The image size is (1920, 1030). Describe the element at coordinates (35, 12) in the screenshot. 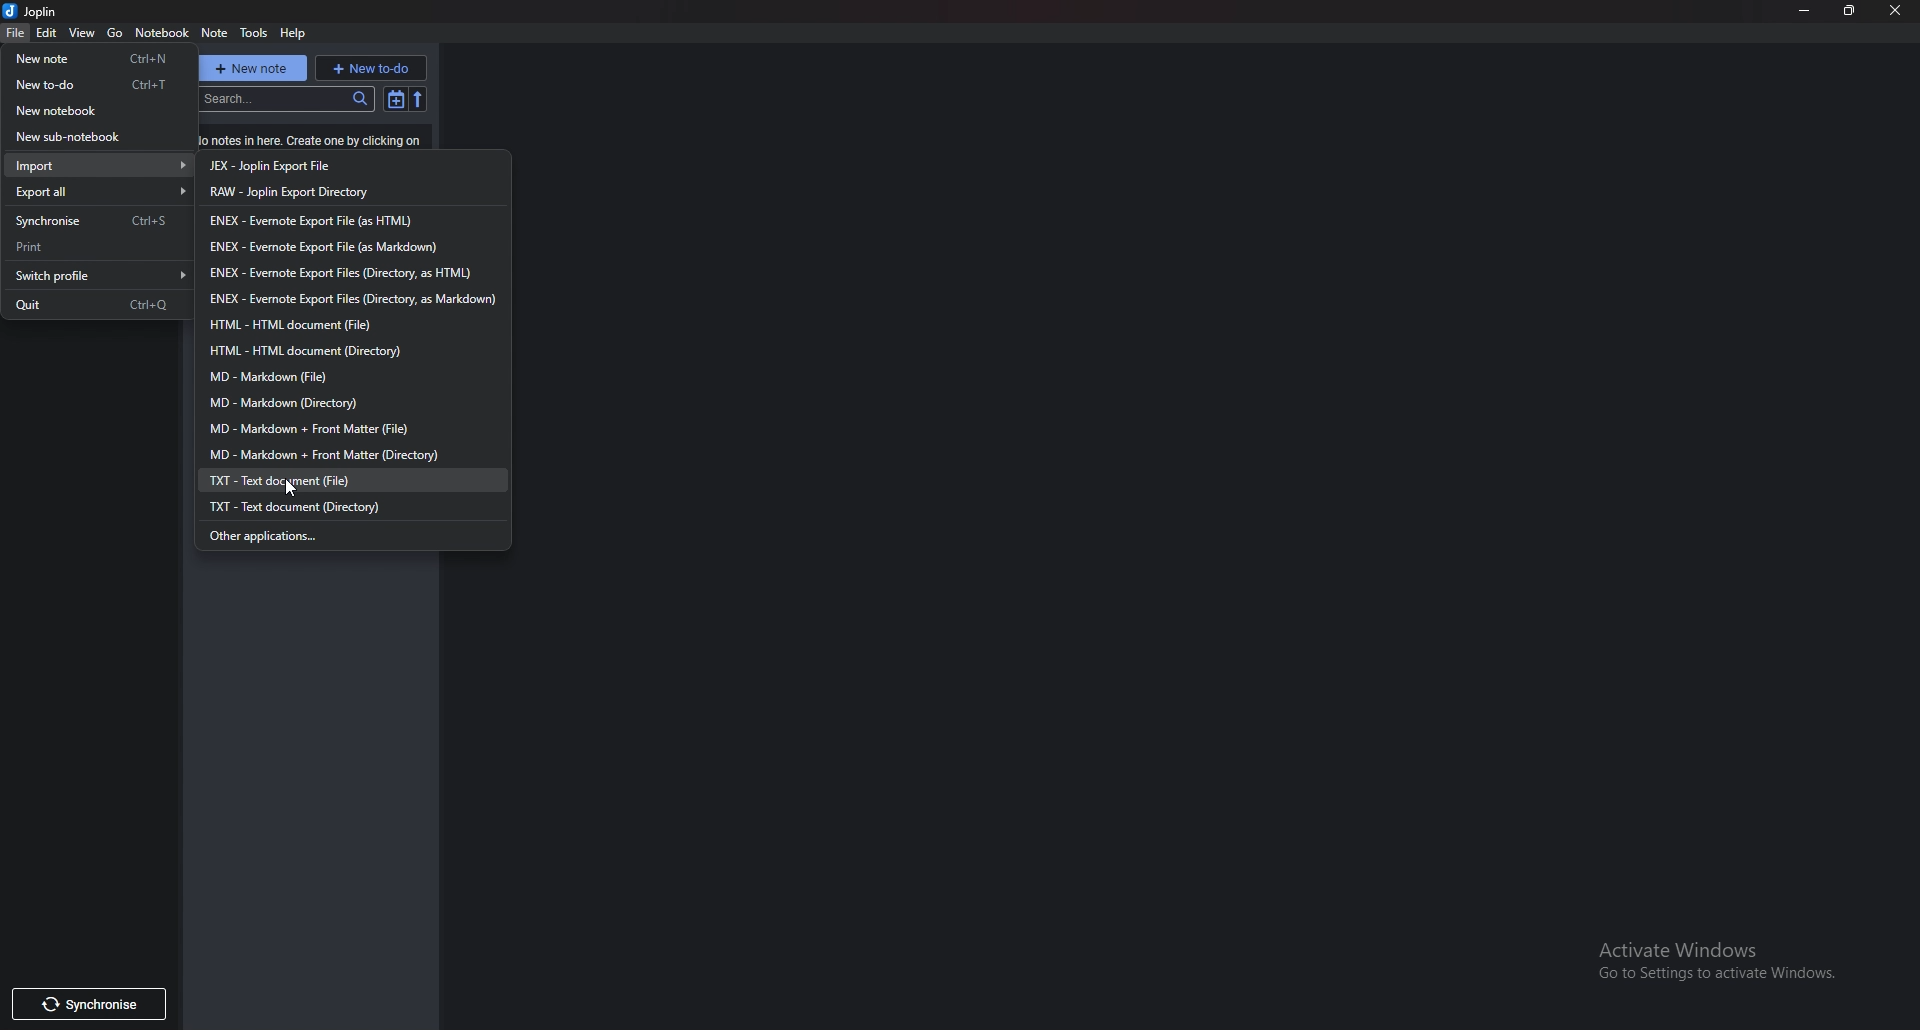

I see `joplin` at that location.